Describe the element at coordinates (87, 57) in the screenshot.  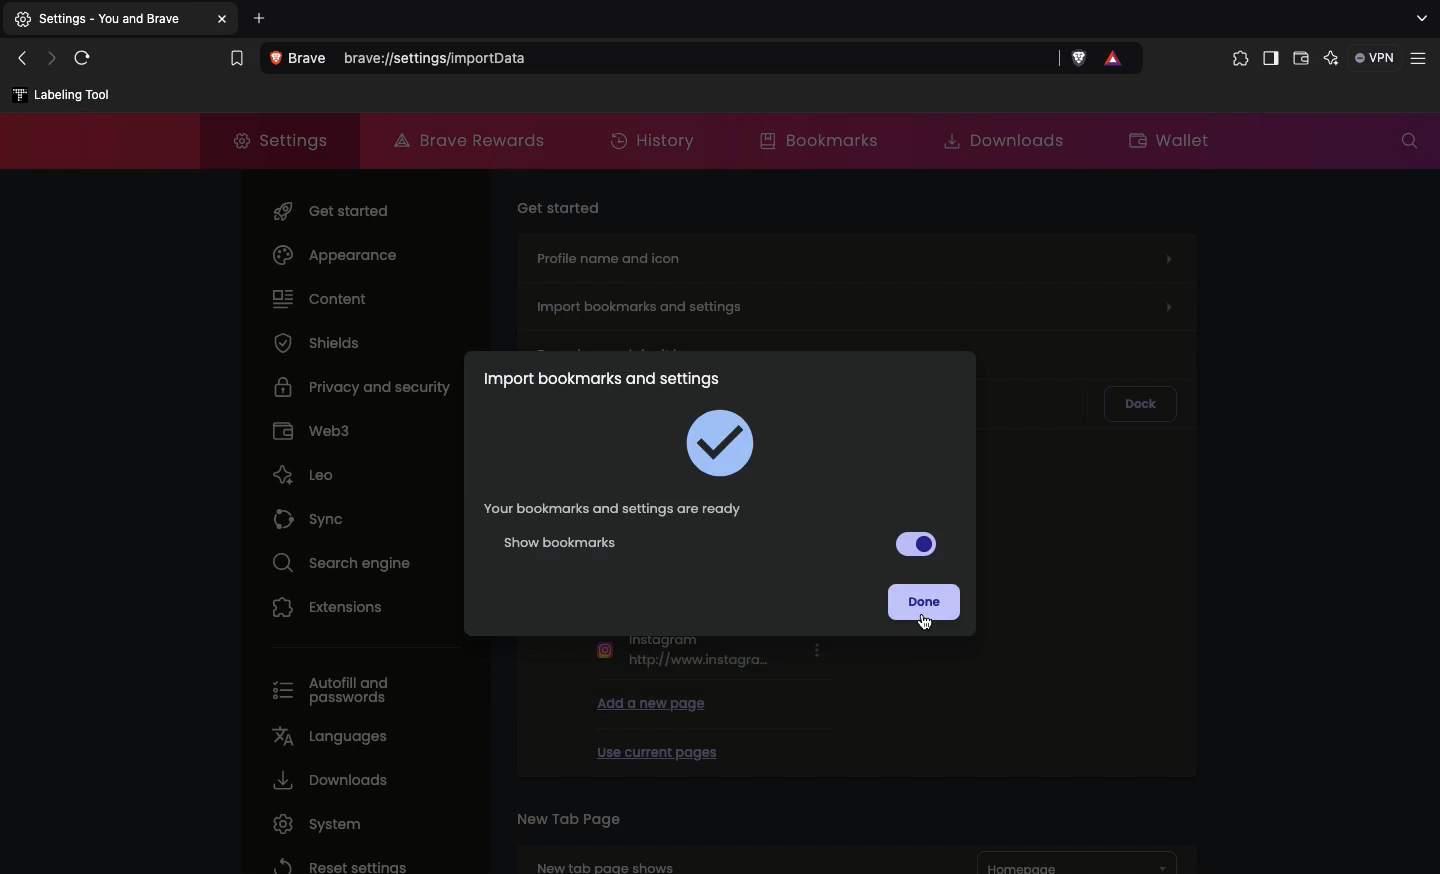
I see `Reload this page` at that location.